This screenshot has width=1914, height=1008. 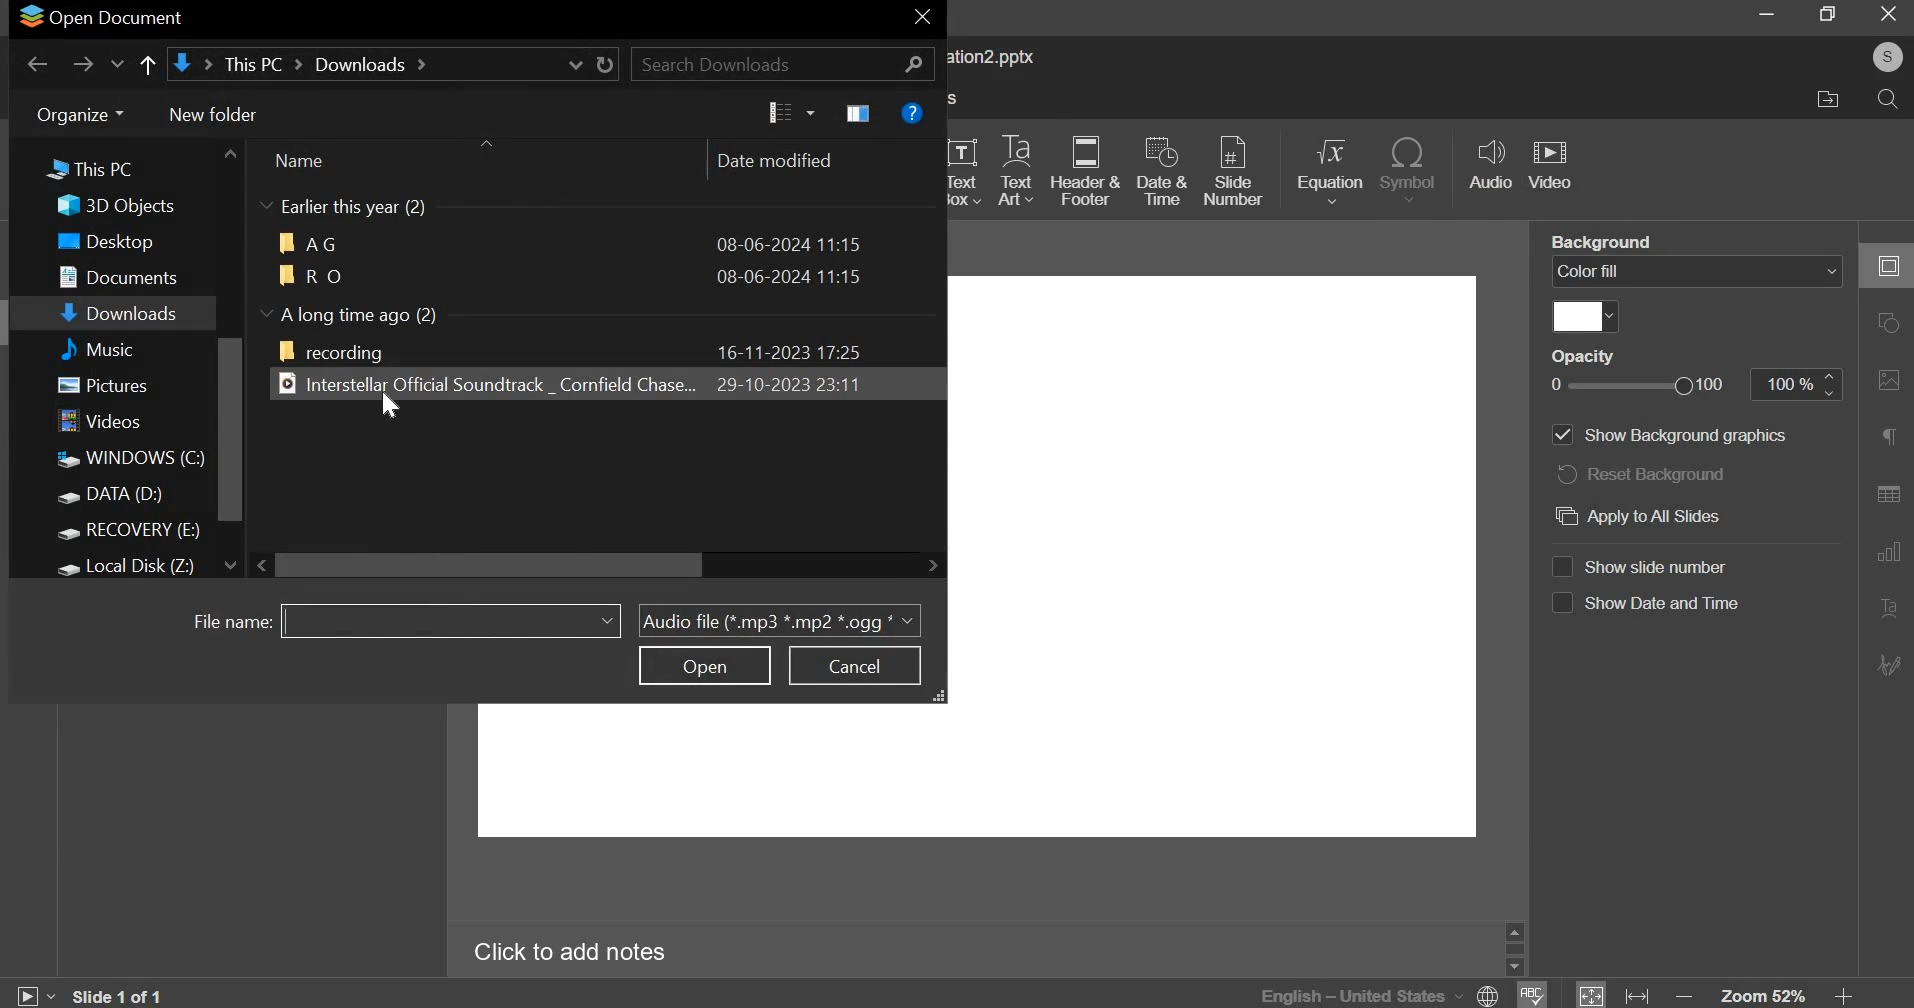 What do you see at coordinates (491, 565) in the screenshot?
I see `horizontal scrollbar` at bounding box center [491, 565].